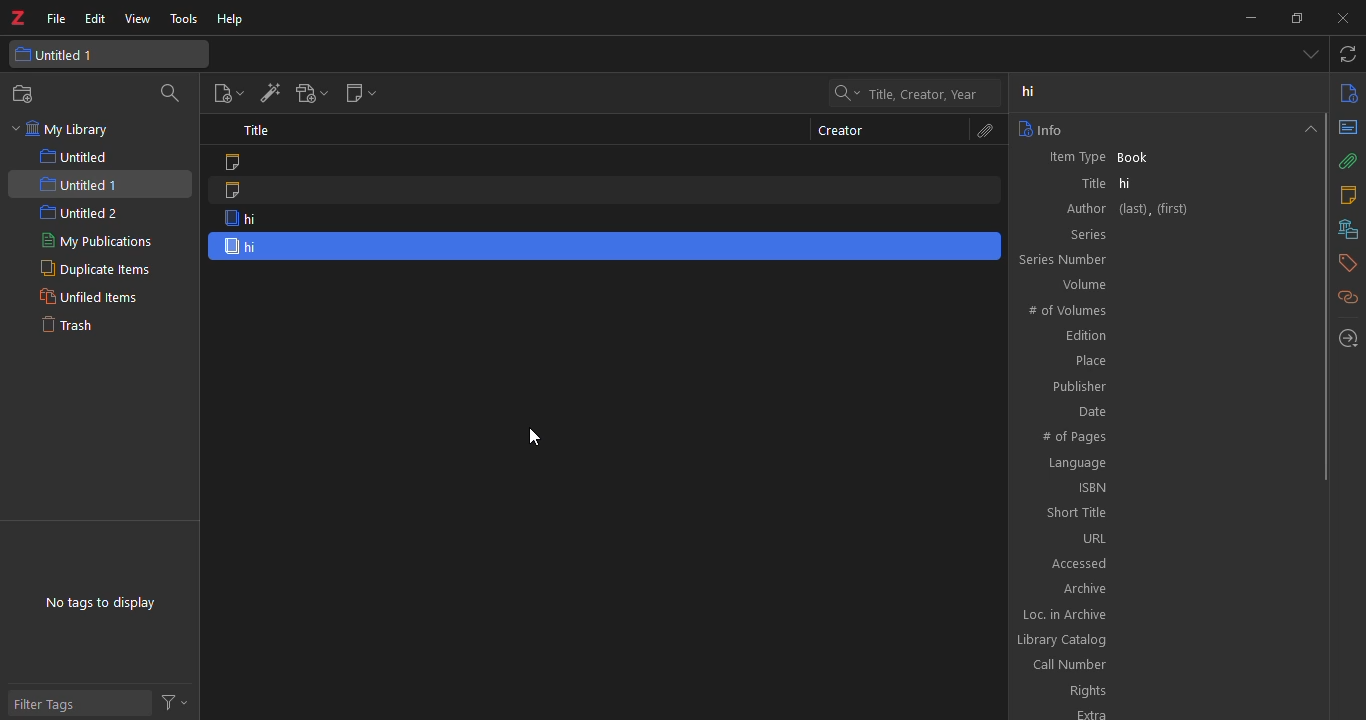 The width and height of the screenshot is (1366, 720). I want to click on add item, so click(271, 93).